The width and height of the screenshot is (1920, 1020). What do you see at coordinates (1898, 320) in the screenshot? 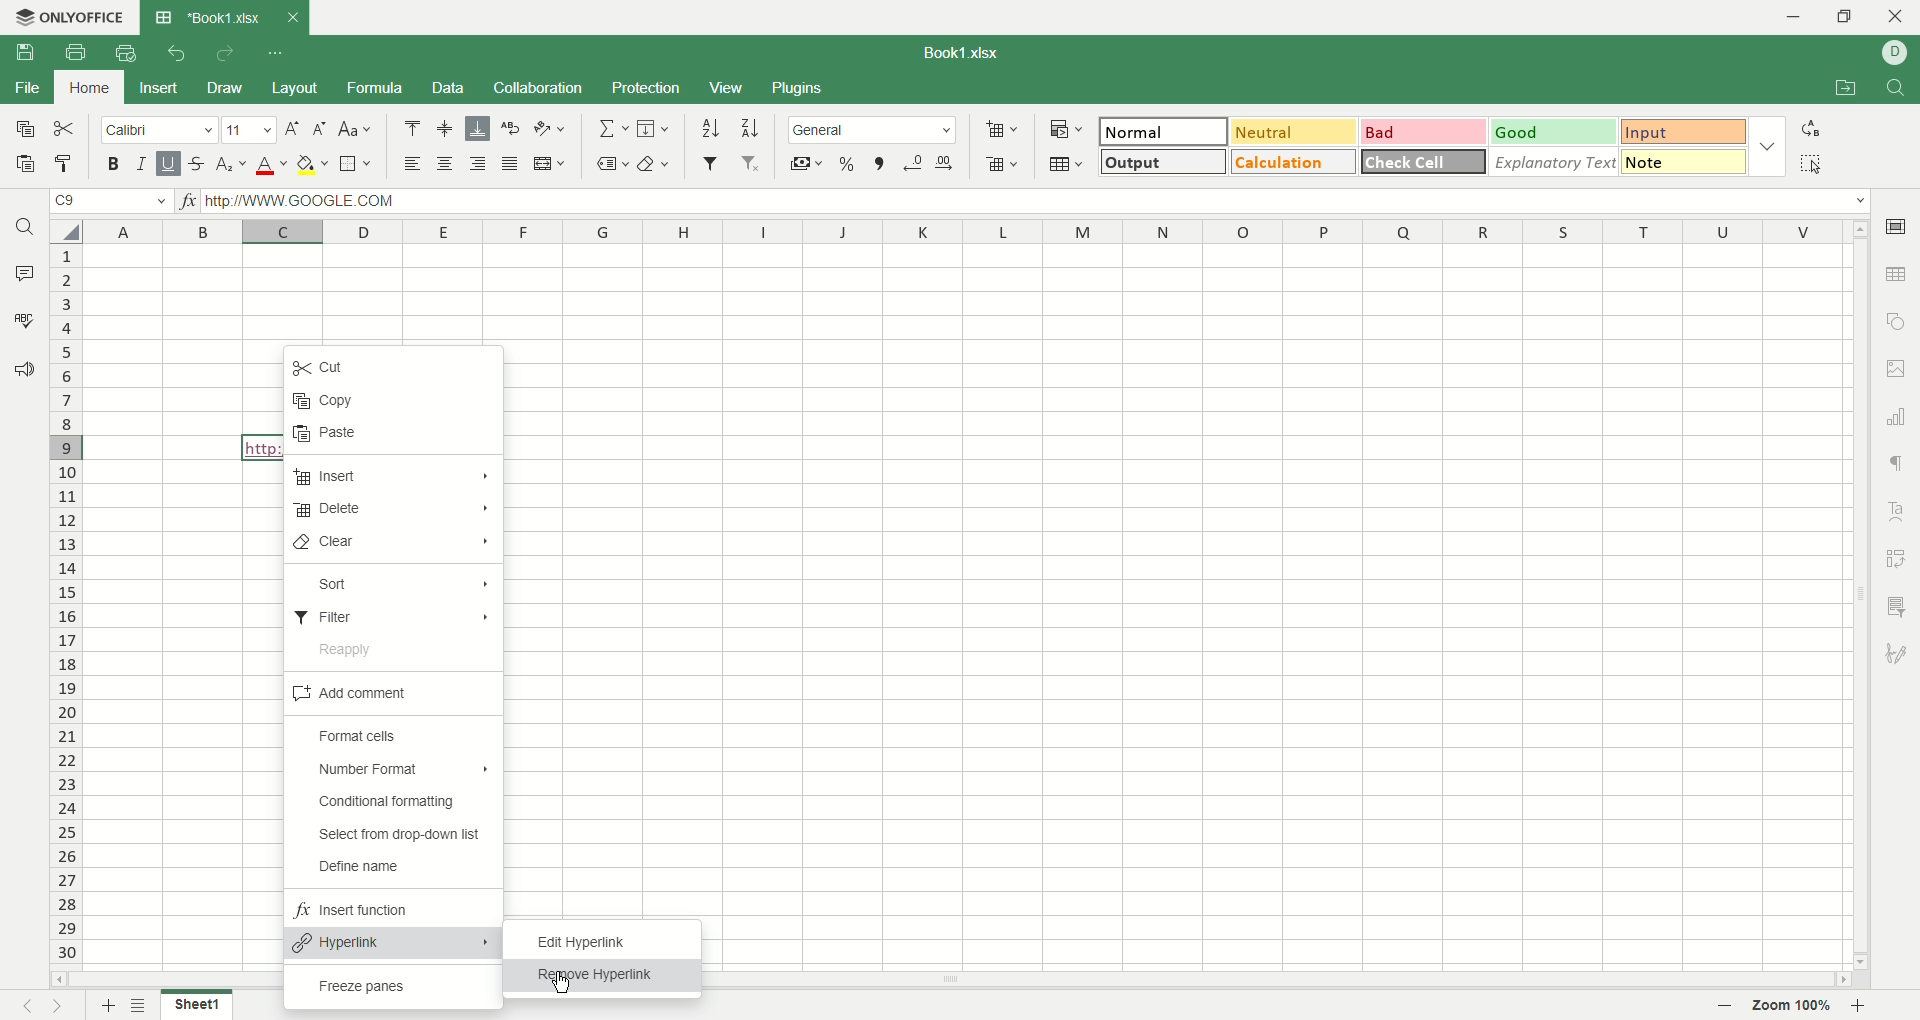
I see `object option` at bounding box center [1898, 320].